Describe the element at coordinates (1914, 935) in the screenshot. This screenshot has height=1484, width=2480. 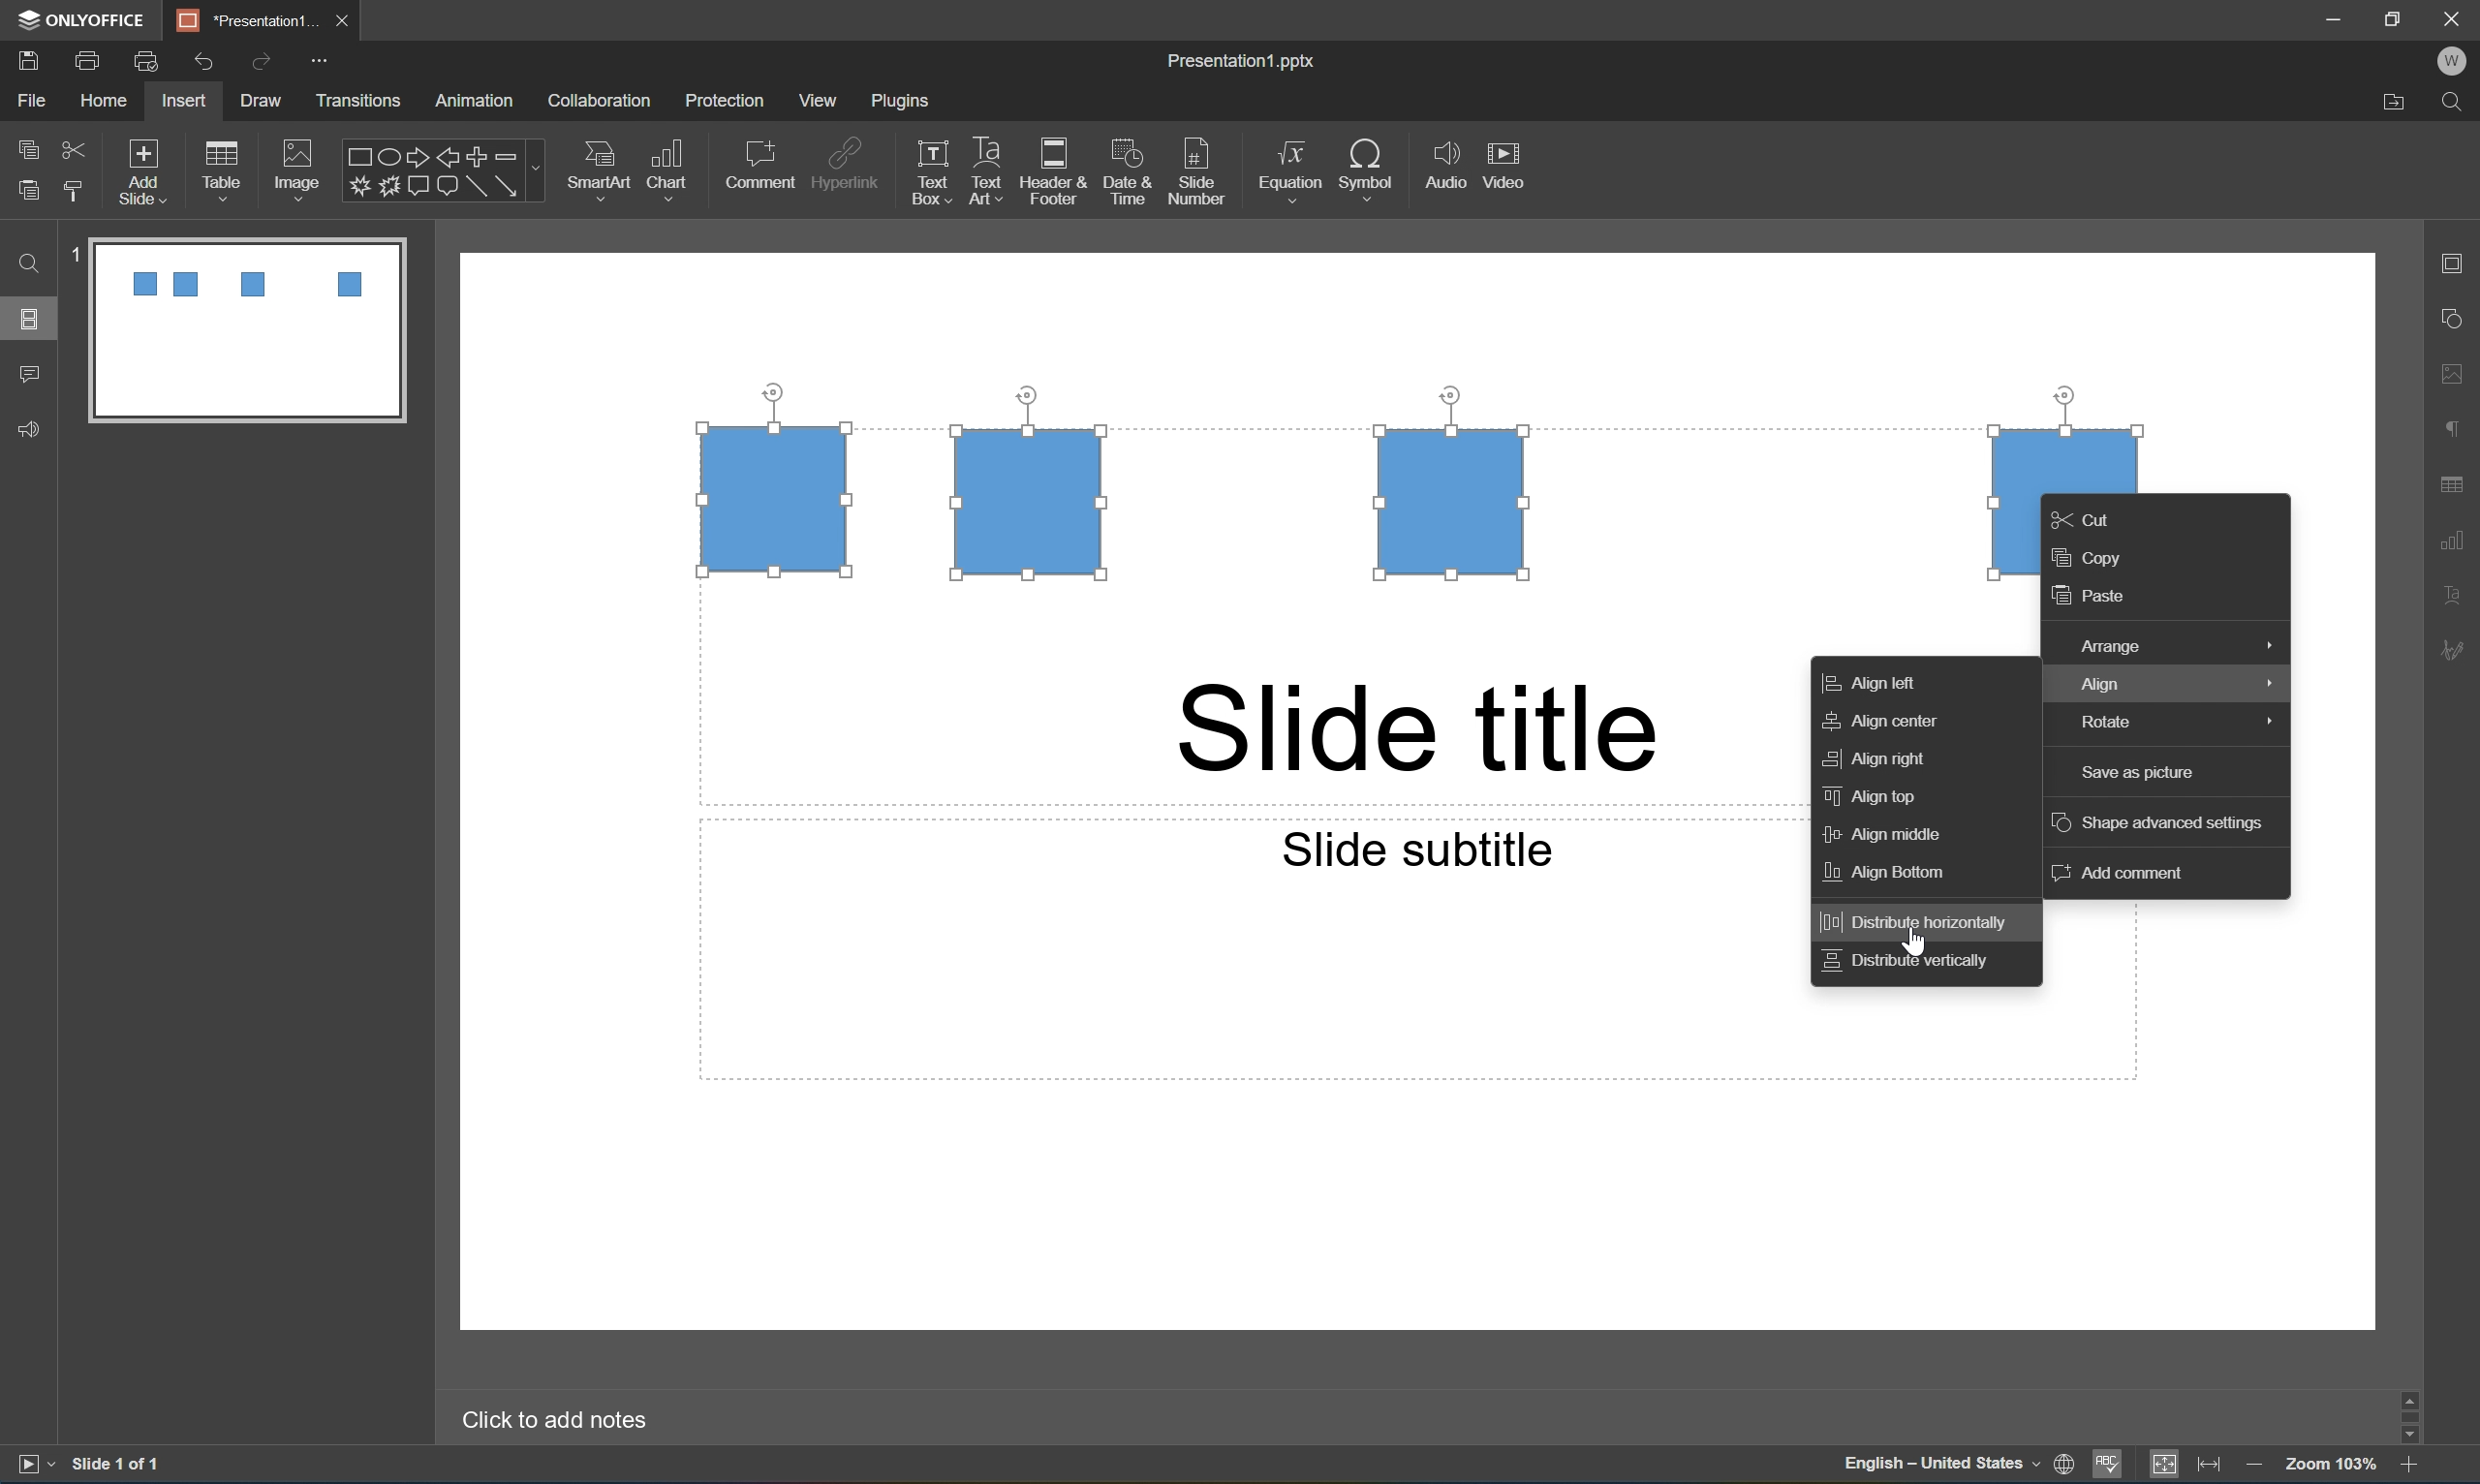
I see `Cursor` at that location.